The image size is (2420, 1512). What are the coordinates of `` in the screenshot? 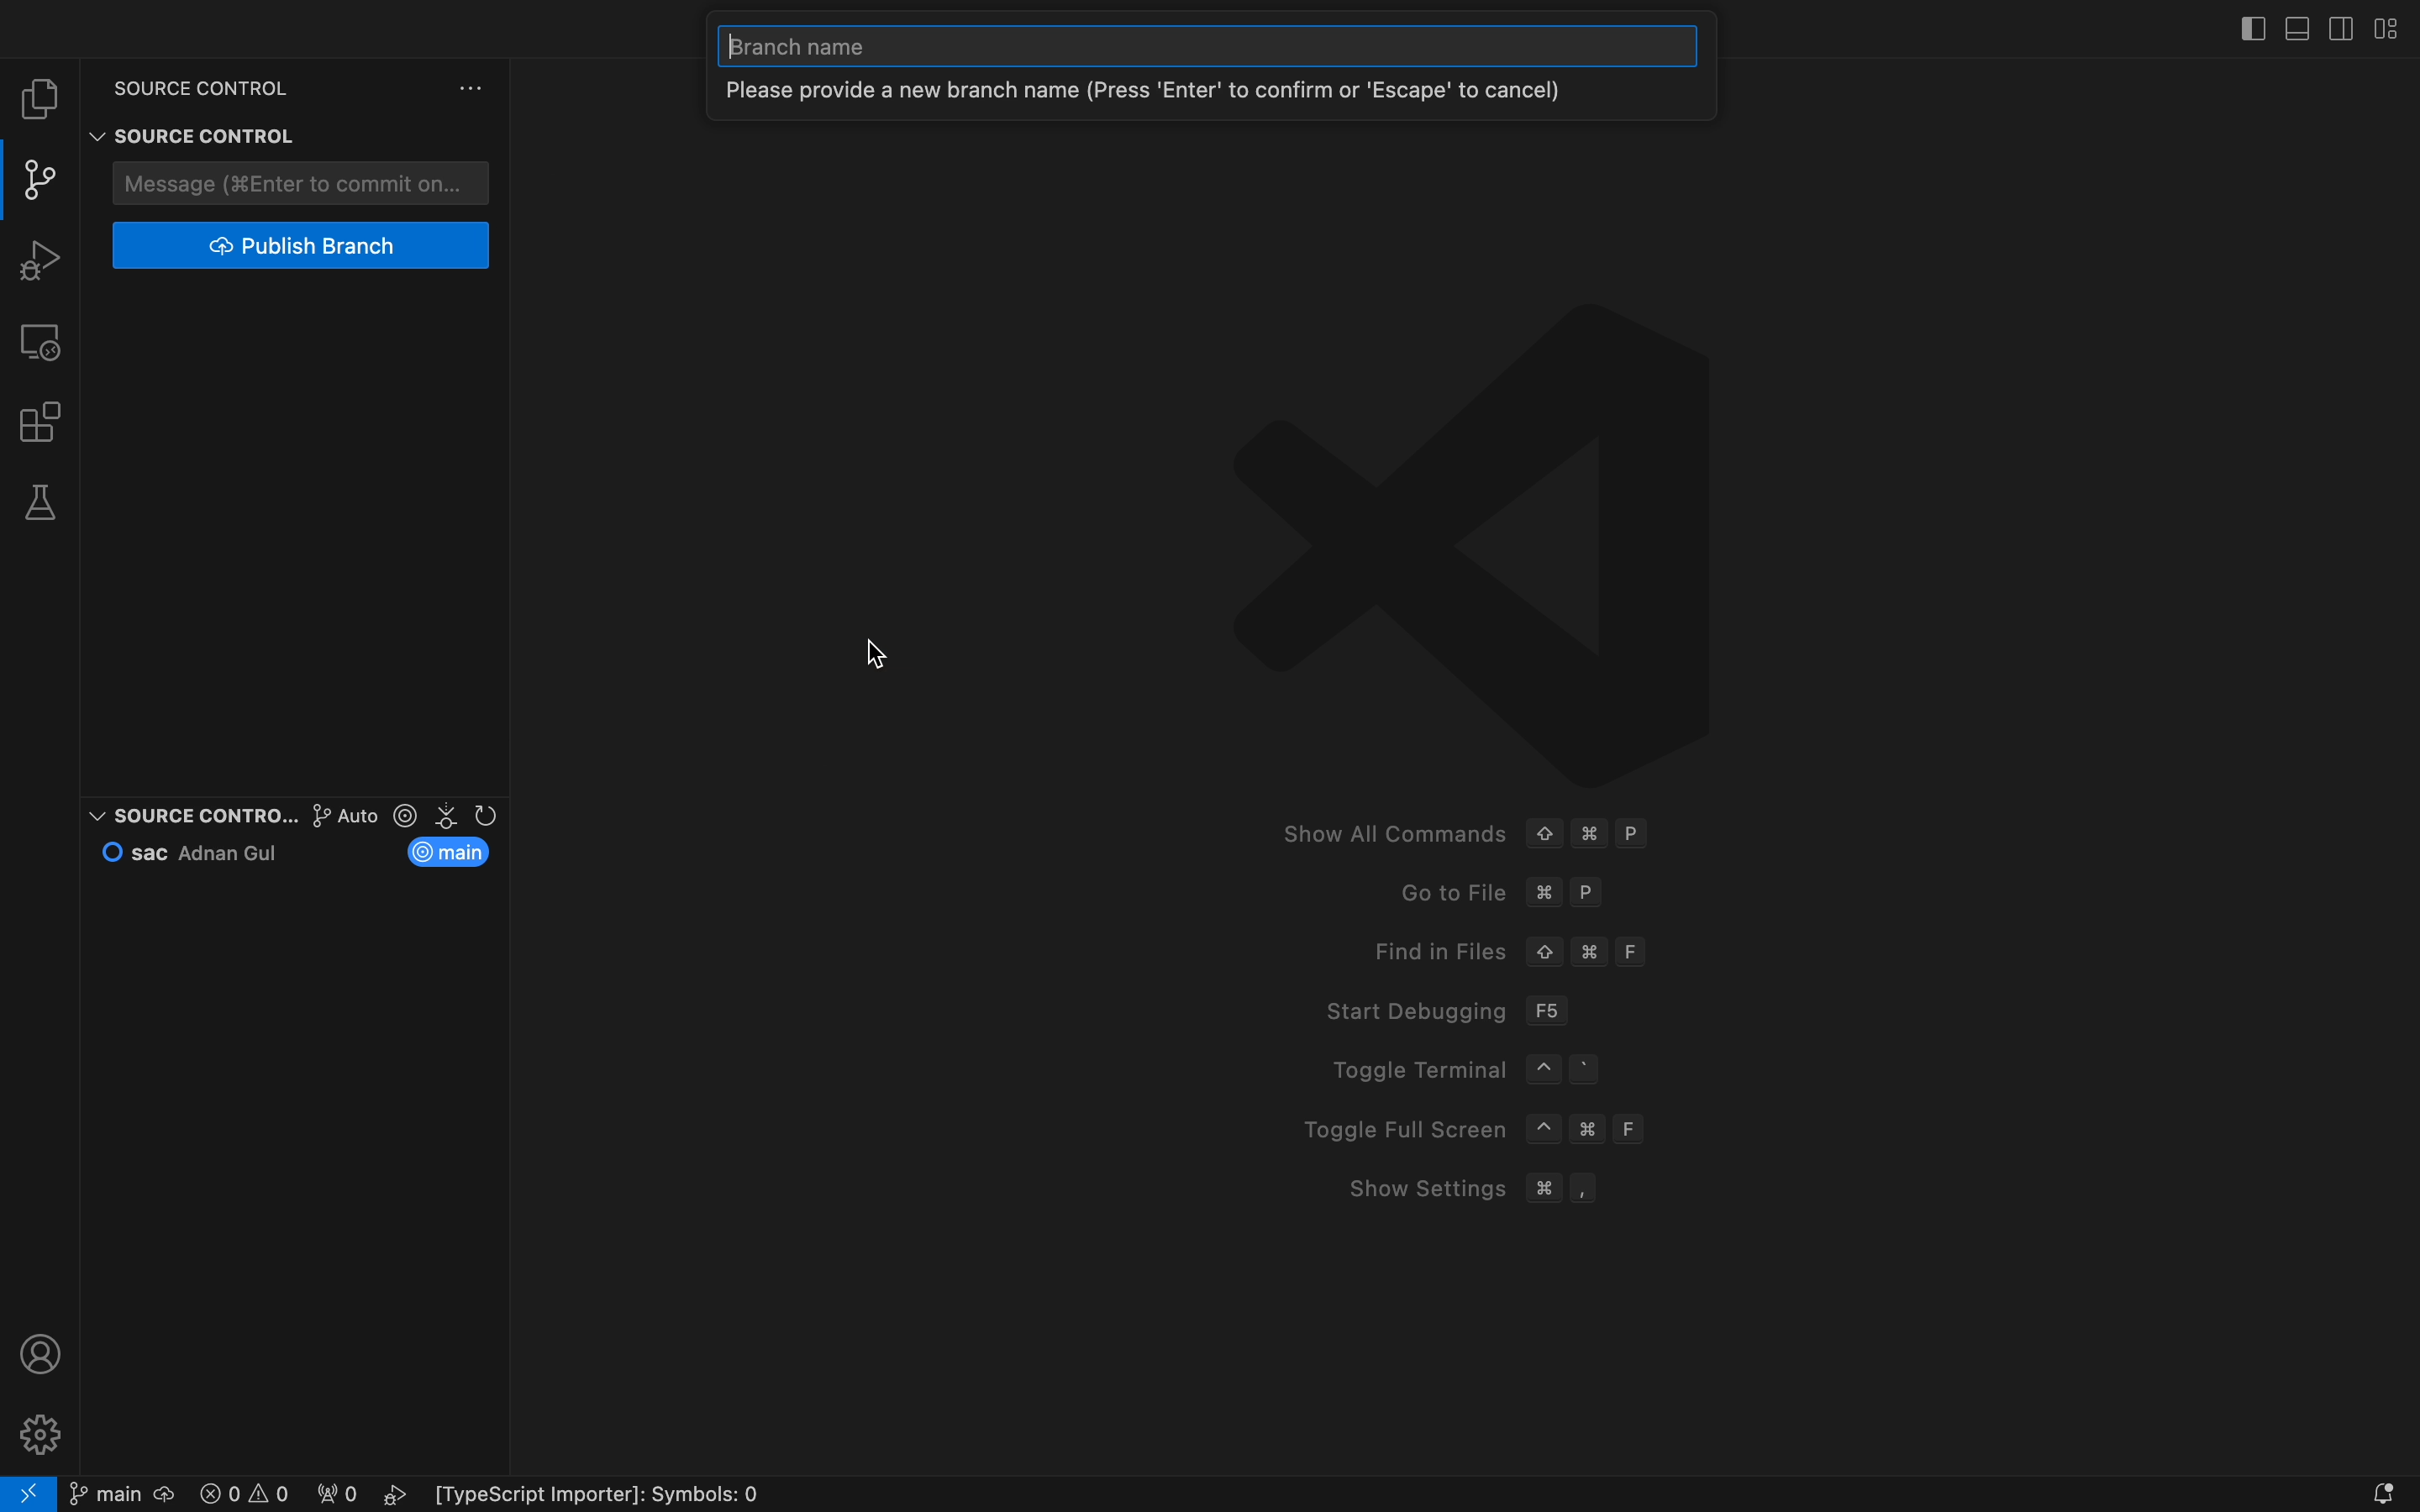 It's located at (492, 136).